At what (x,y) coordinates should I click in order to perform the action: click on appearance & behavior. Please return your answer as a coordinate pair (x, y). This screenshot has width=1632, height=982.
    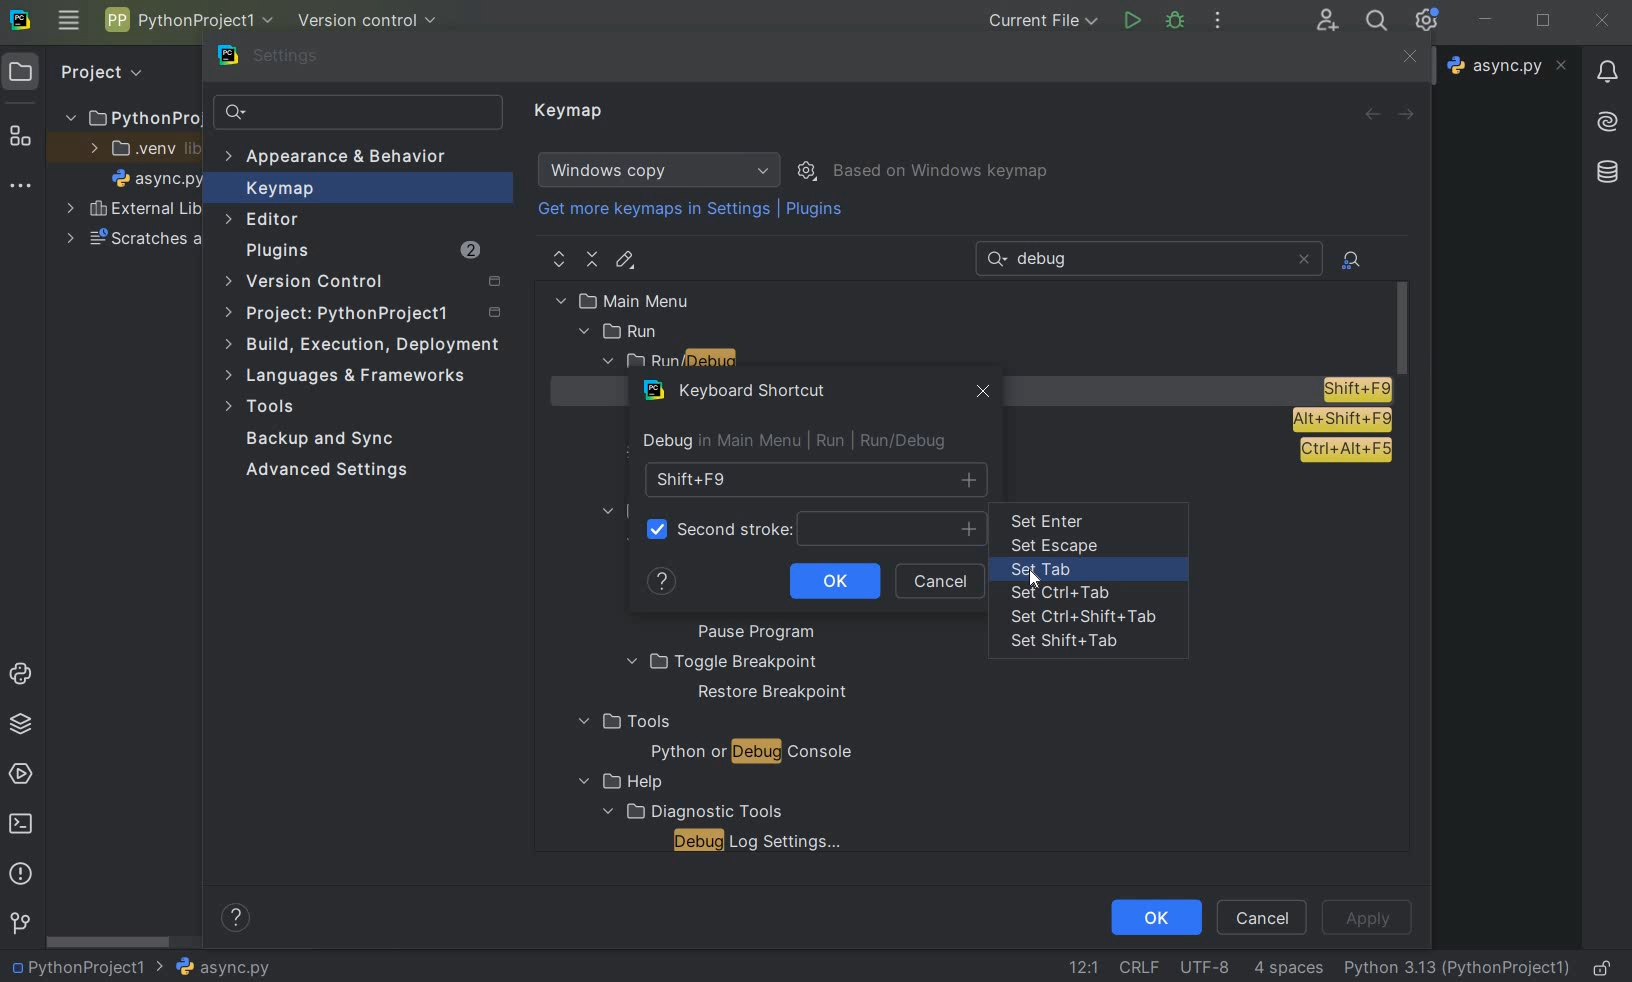
    Looking at the image, I should click on (347, 159).